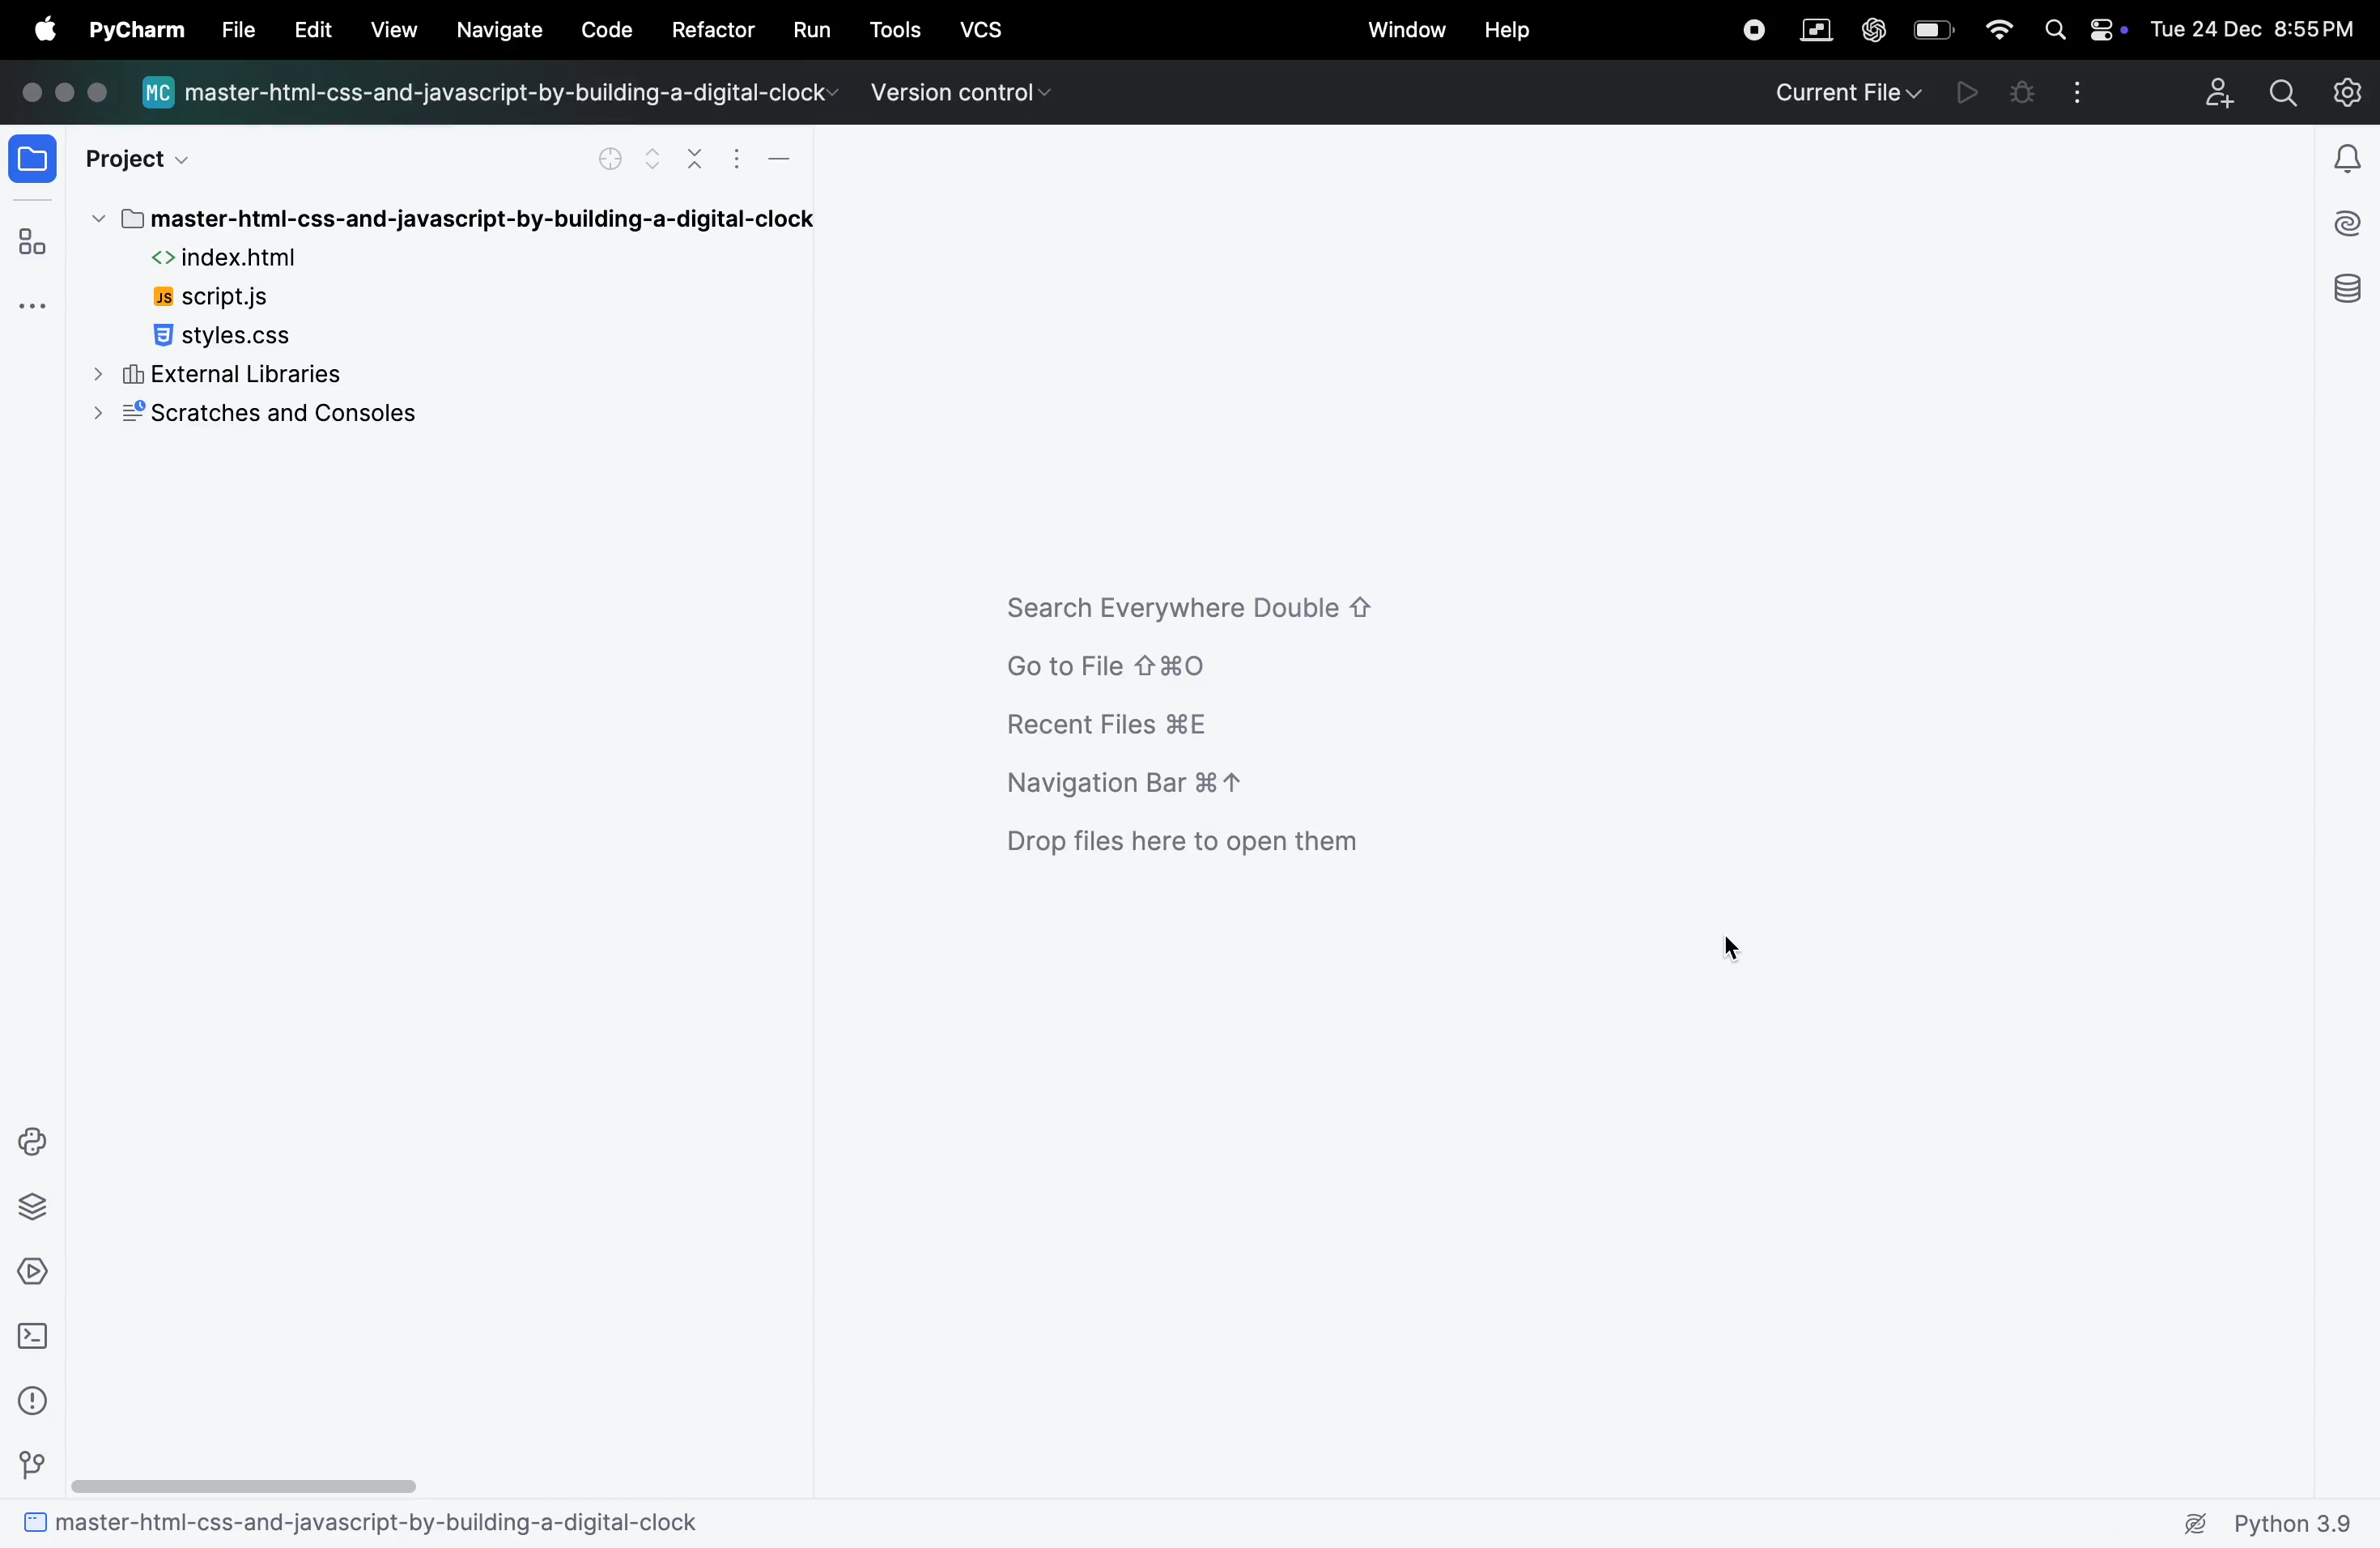 The height and width of the screenshot is (1548, 2380). What do you see at coordinates (1121, 728) in the screenshot?
I see `recent files` at bounding box center [1121, 728].